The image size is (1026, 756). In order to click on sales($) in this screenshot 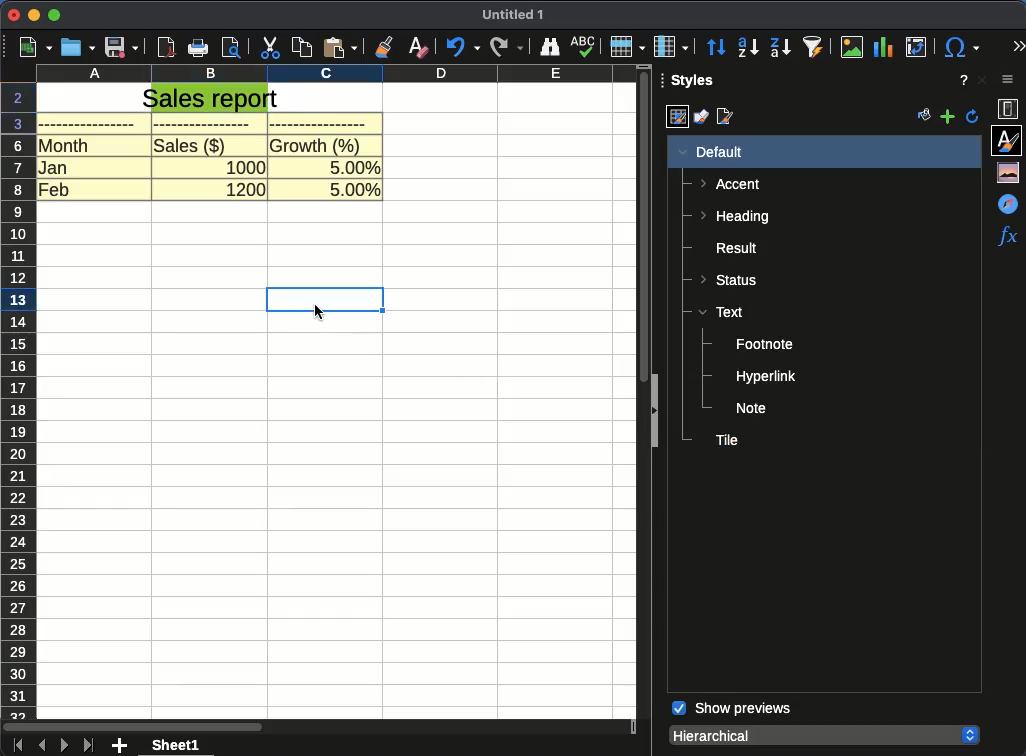, I will do `click(190, 146)`.